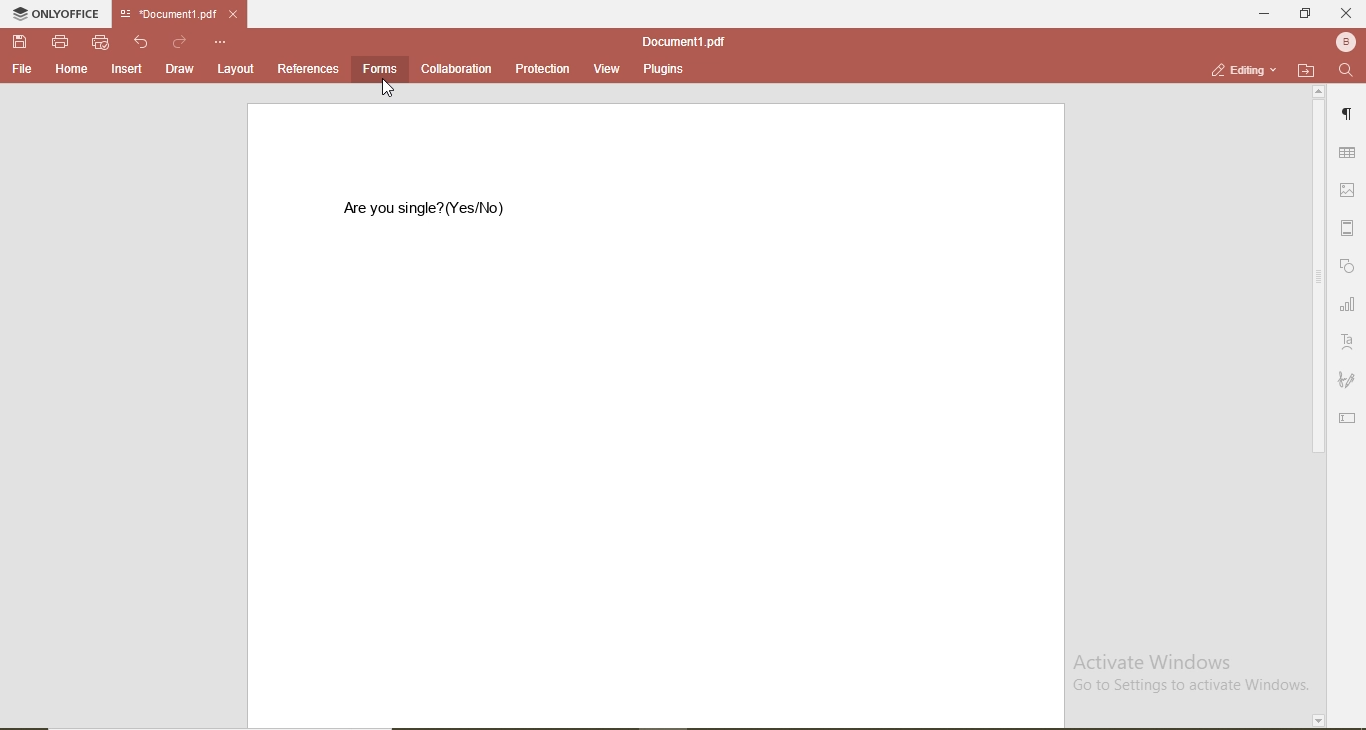  Describe the element at coordinates (1246, 68) in the screenshot. I see `editing` at that location.